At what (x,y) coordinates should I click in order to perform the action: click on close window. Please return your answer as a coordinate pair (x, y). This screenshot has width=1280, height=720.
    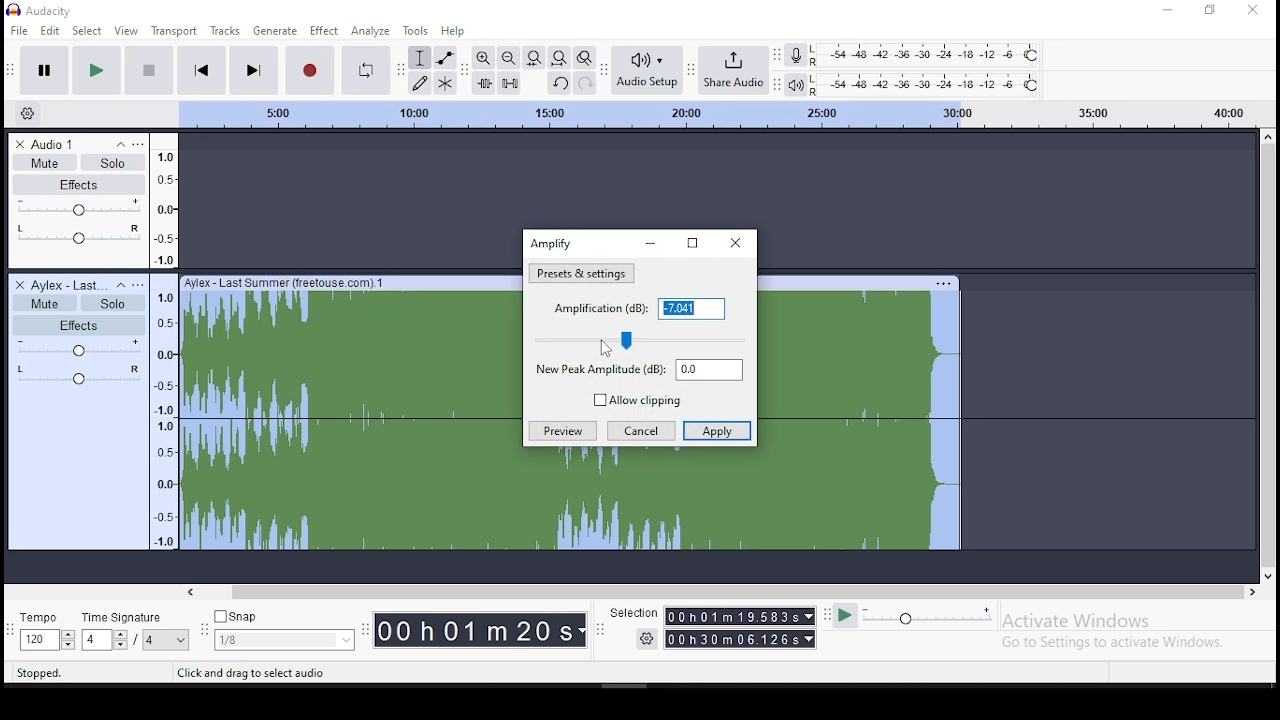
    Looking at the image, I should click on (734, 244).